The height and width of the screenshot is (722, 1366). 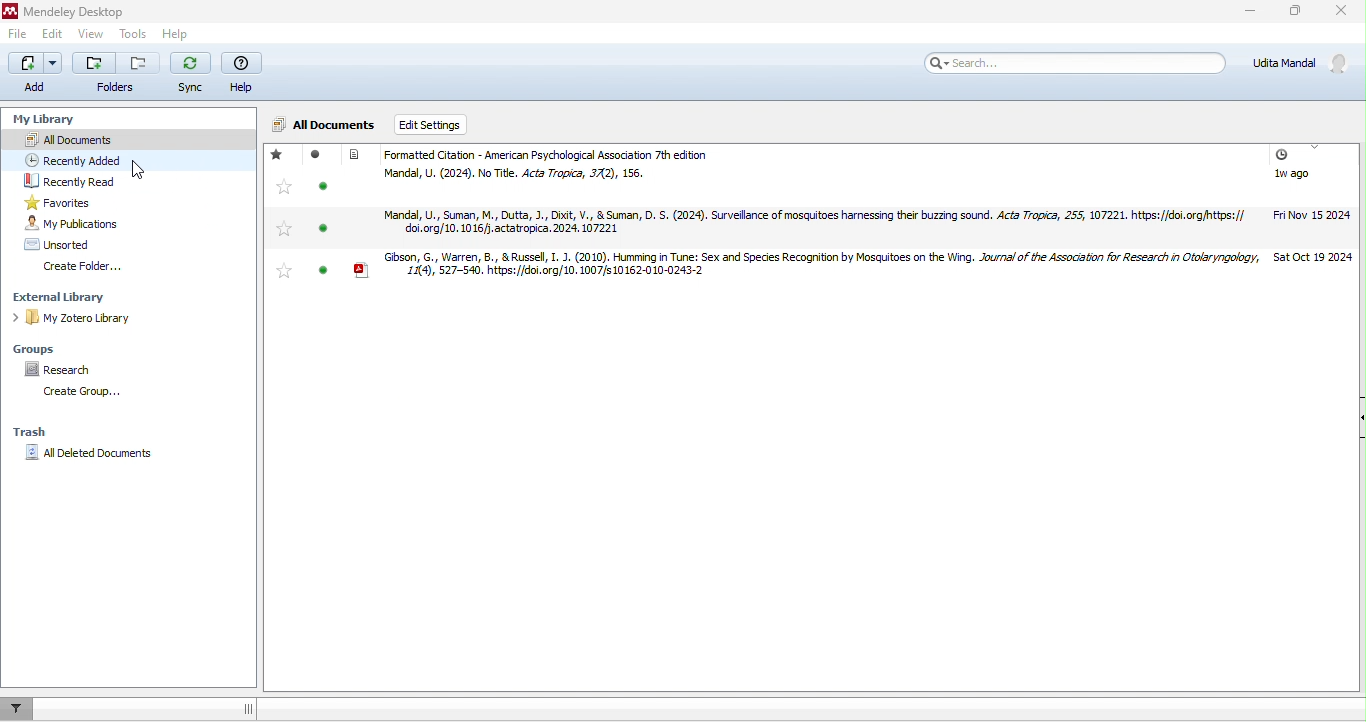 I want to click on maximize, so click(x=1292, y=13).